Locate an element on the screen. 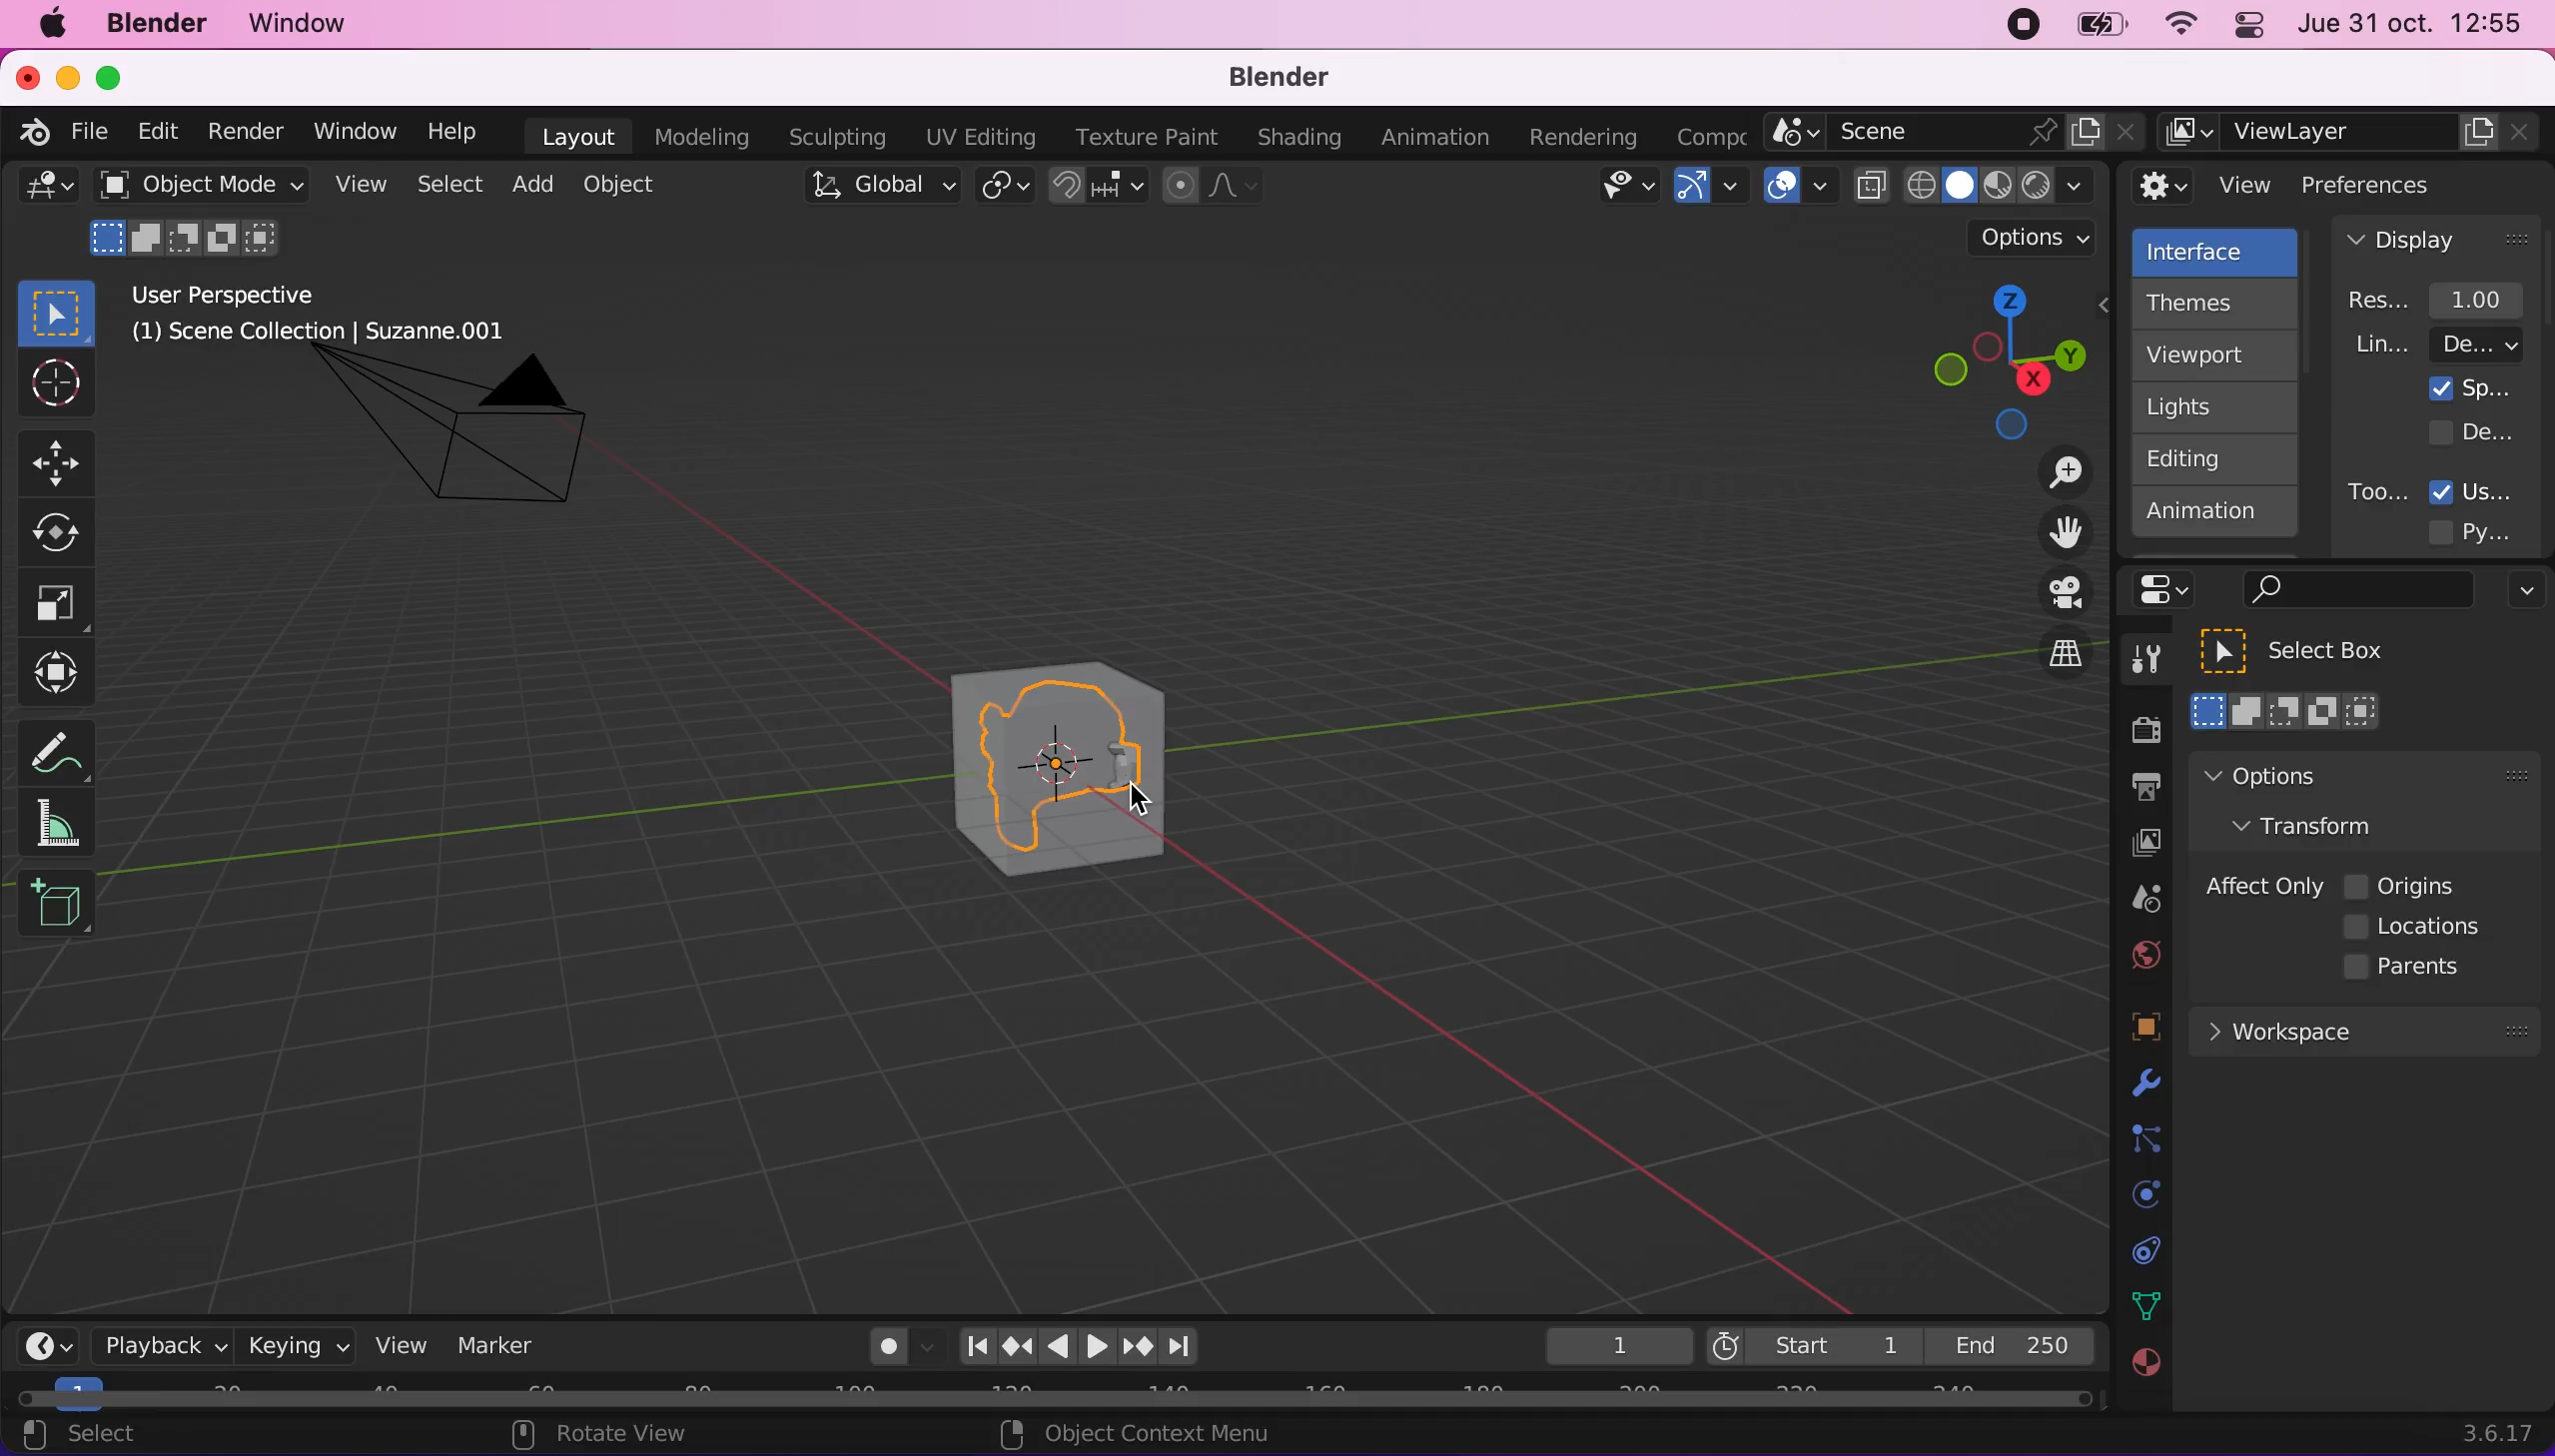 This screenshot has height=1456, width=2555. panel control is located at coordinates (2244, 28).